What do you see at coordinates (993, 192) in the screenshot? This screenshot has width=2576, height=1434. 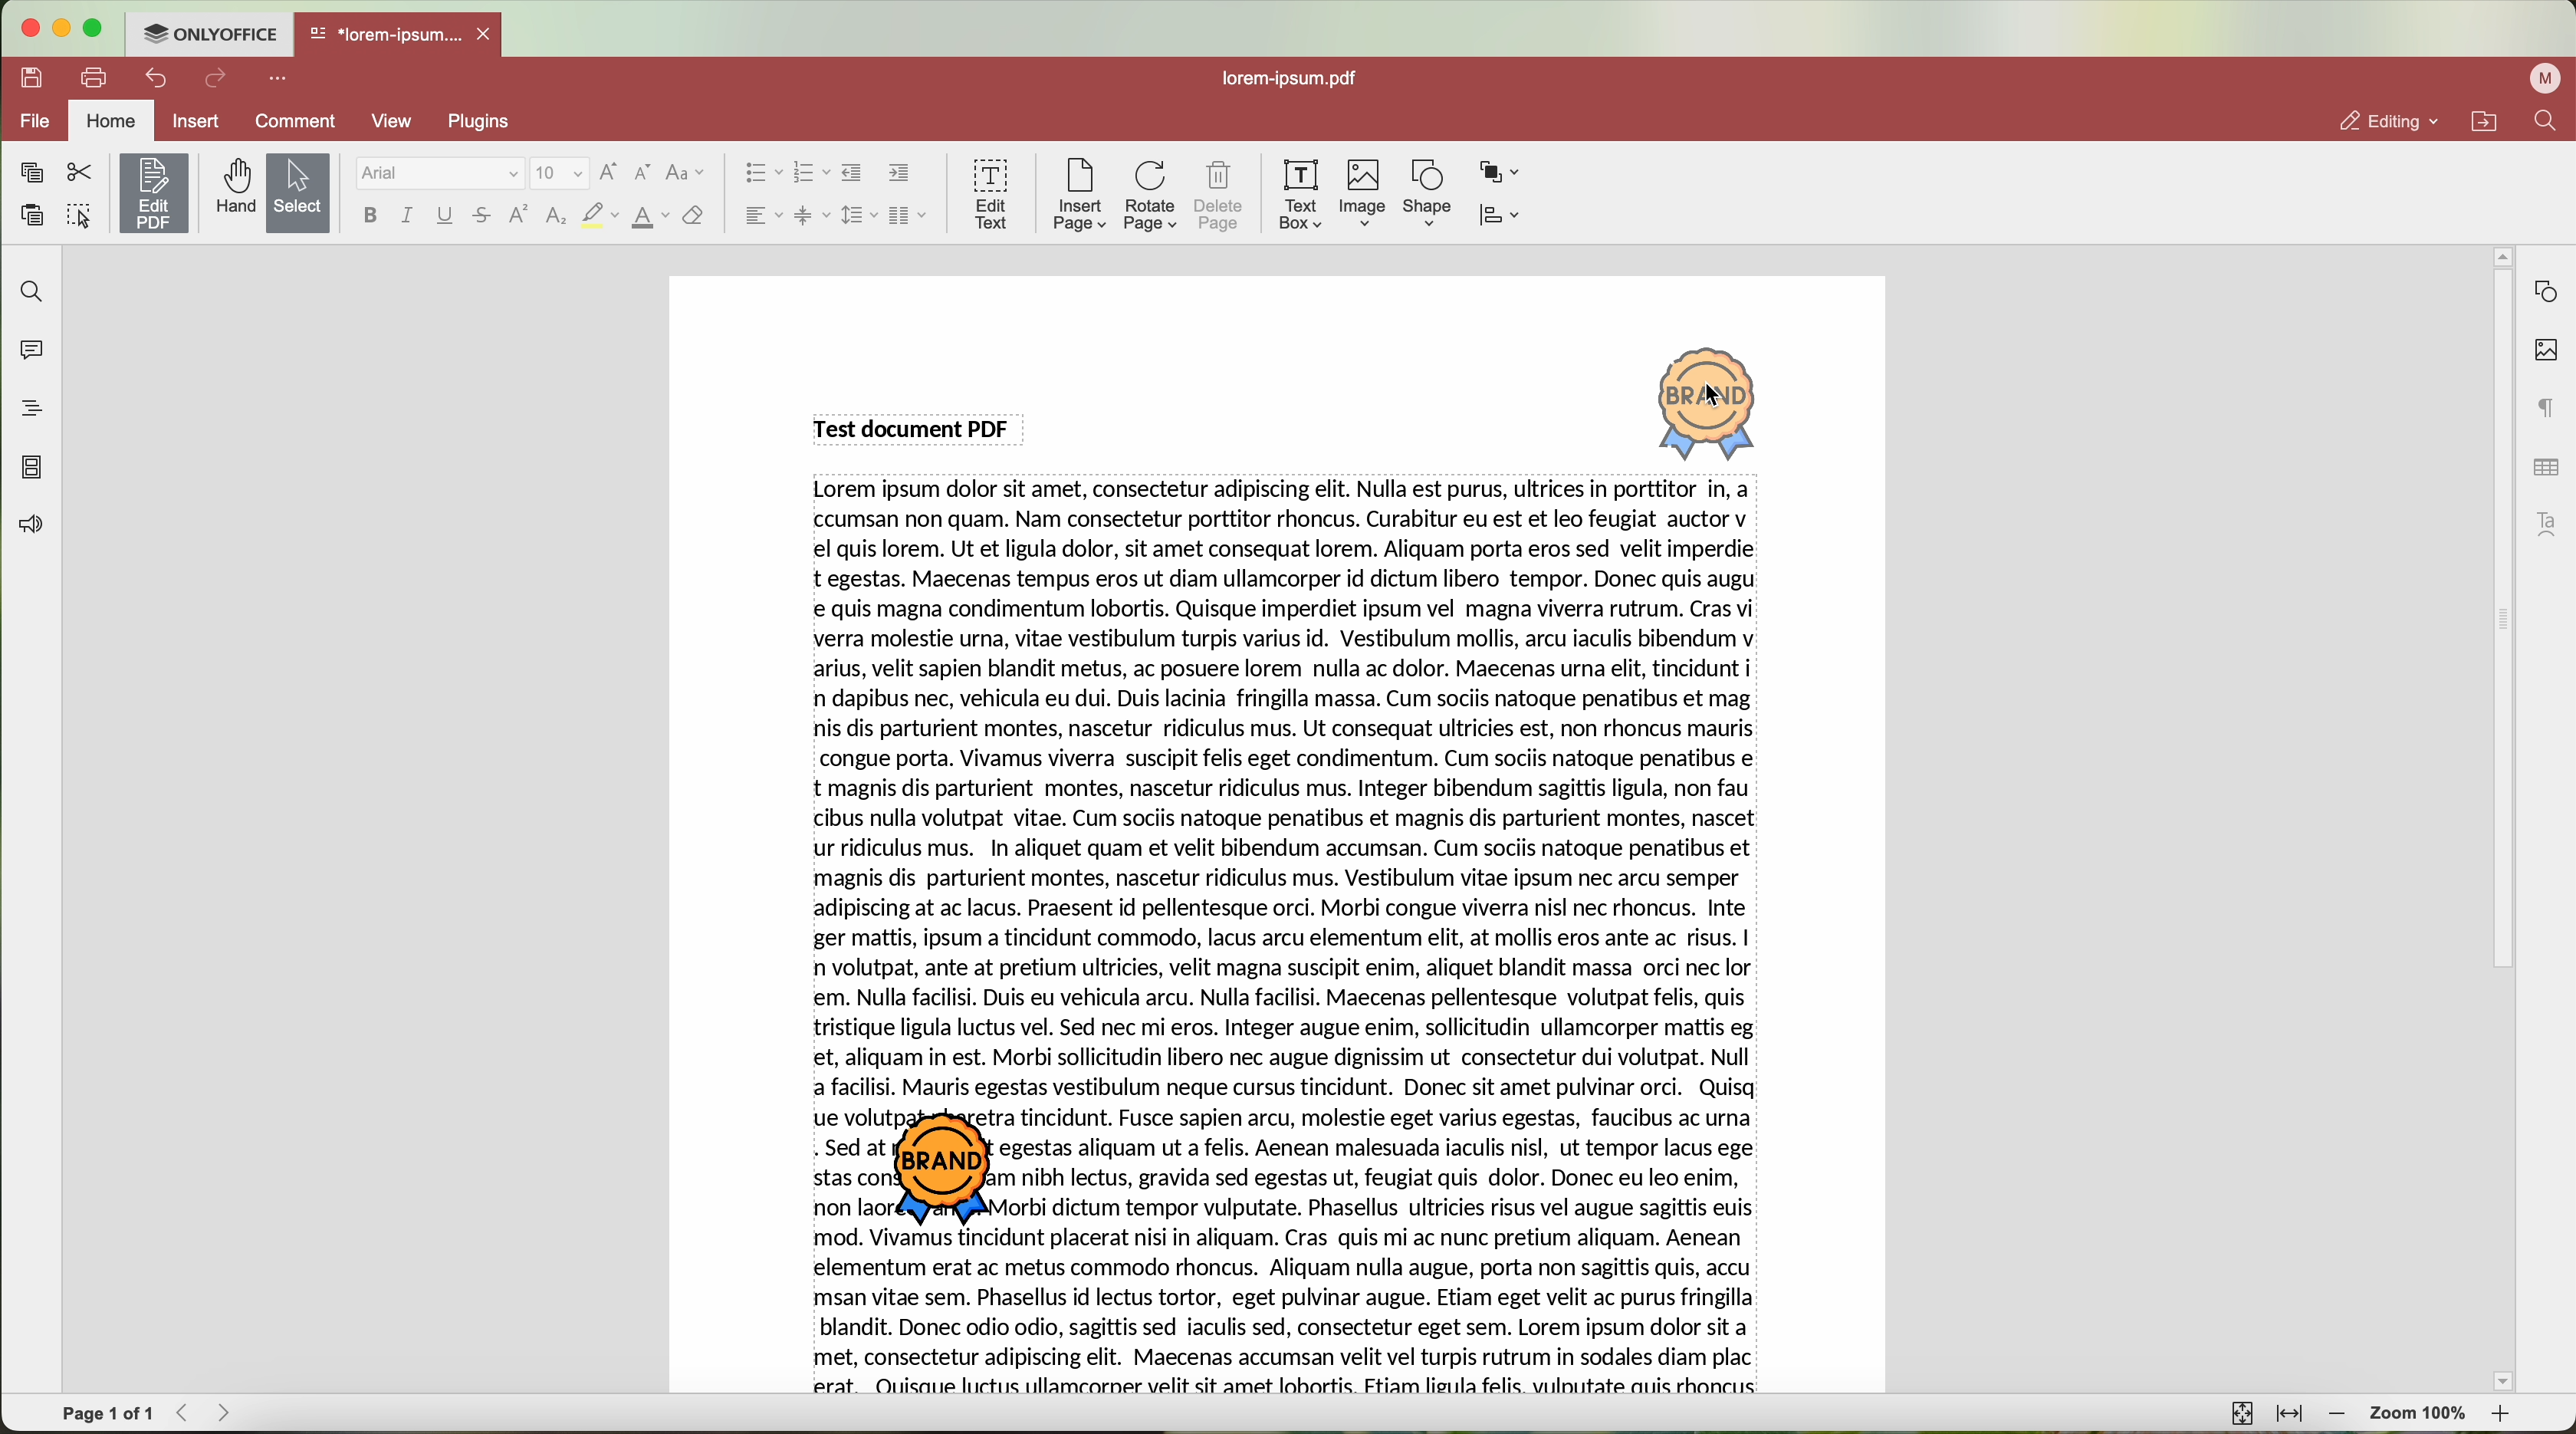 I see `edit text` at bounding box center [993, 192].